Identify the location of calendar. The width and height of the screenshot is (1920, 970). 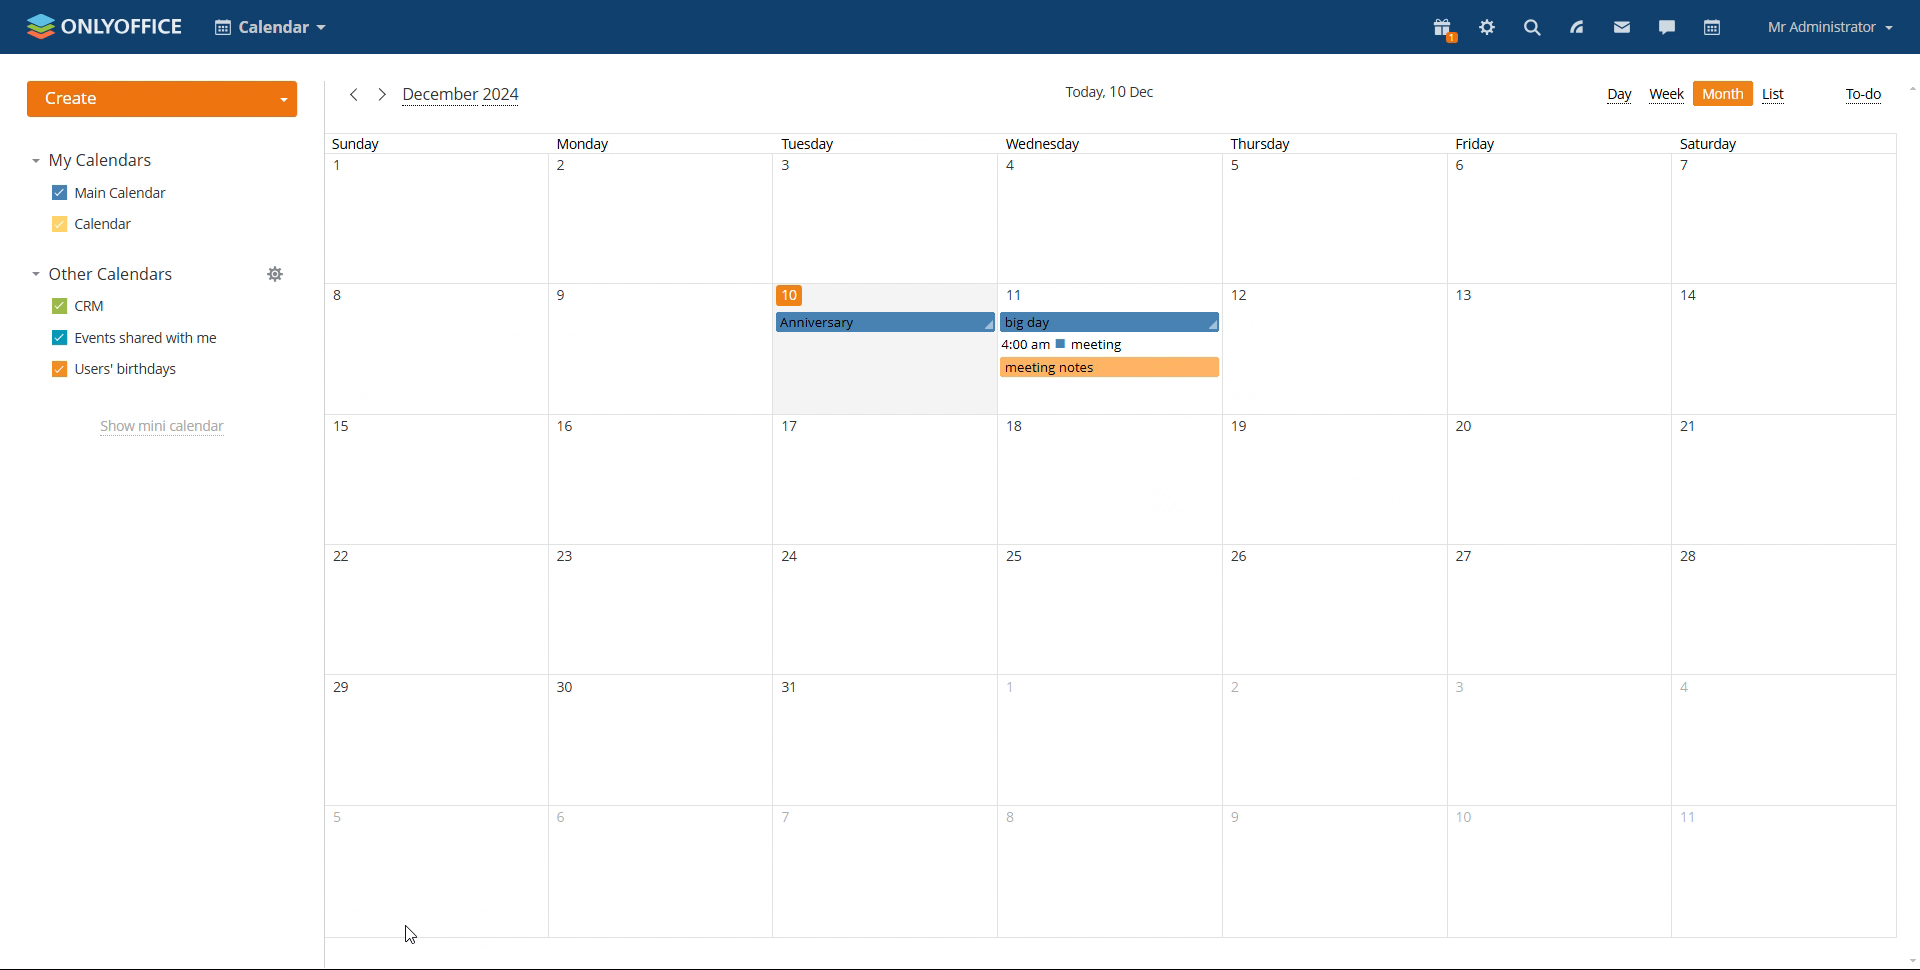
(91, 225).